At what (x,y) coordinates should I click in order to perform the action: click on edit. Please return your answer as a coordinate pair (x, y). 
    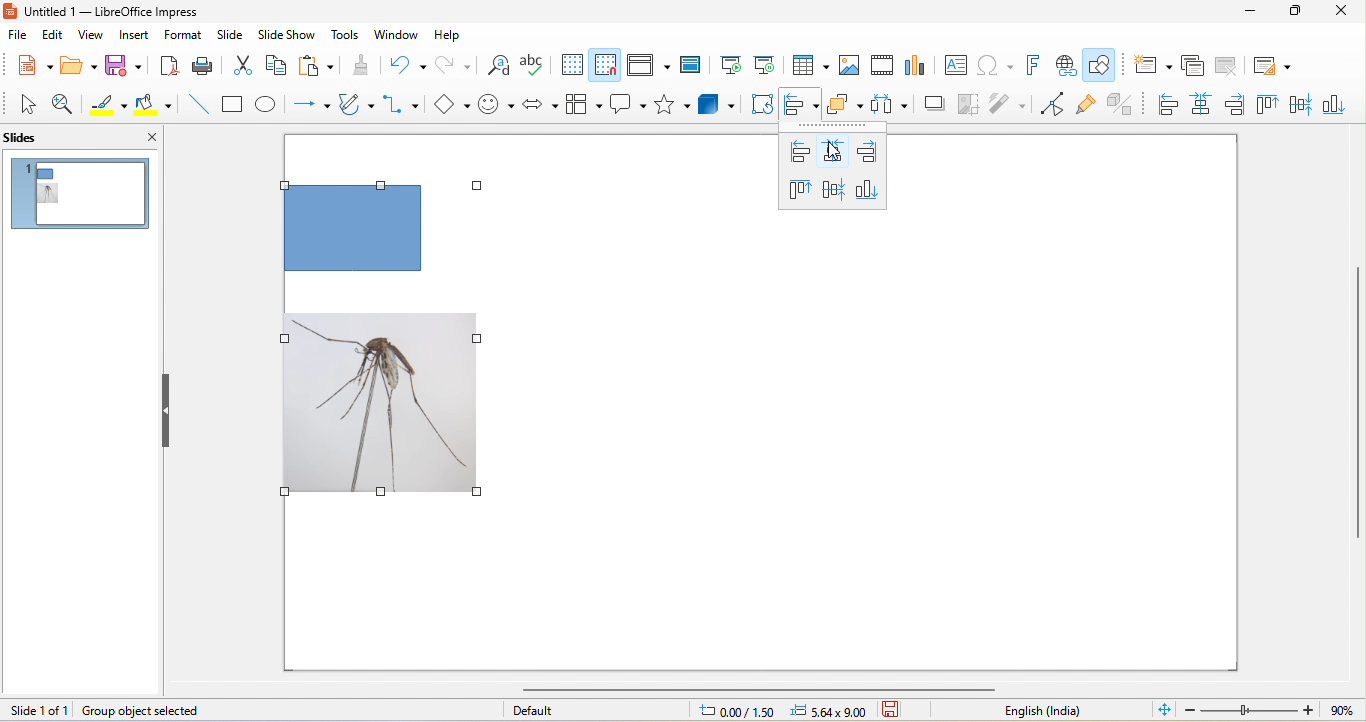
    Looking at the image, I should click on (53, 35).